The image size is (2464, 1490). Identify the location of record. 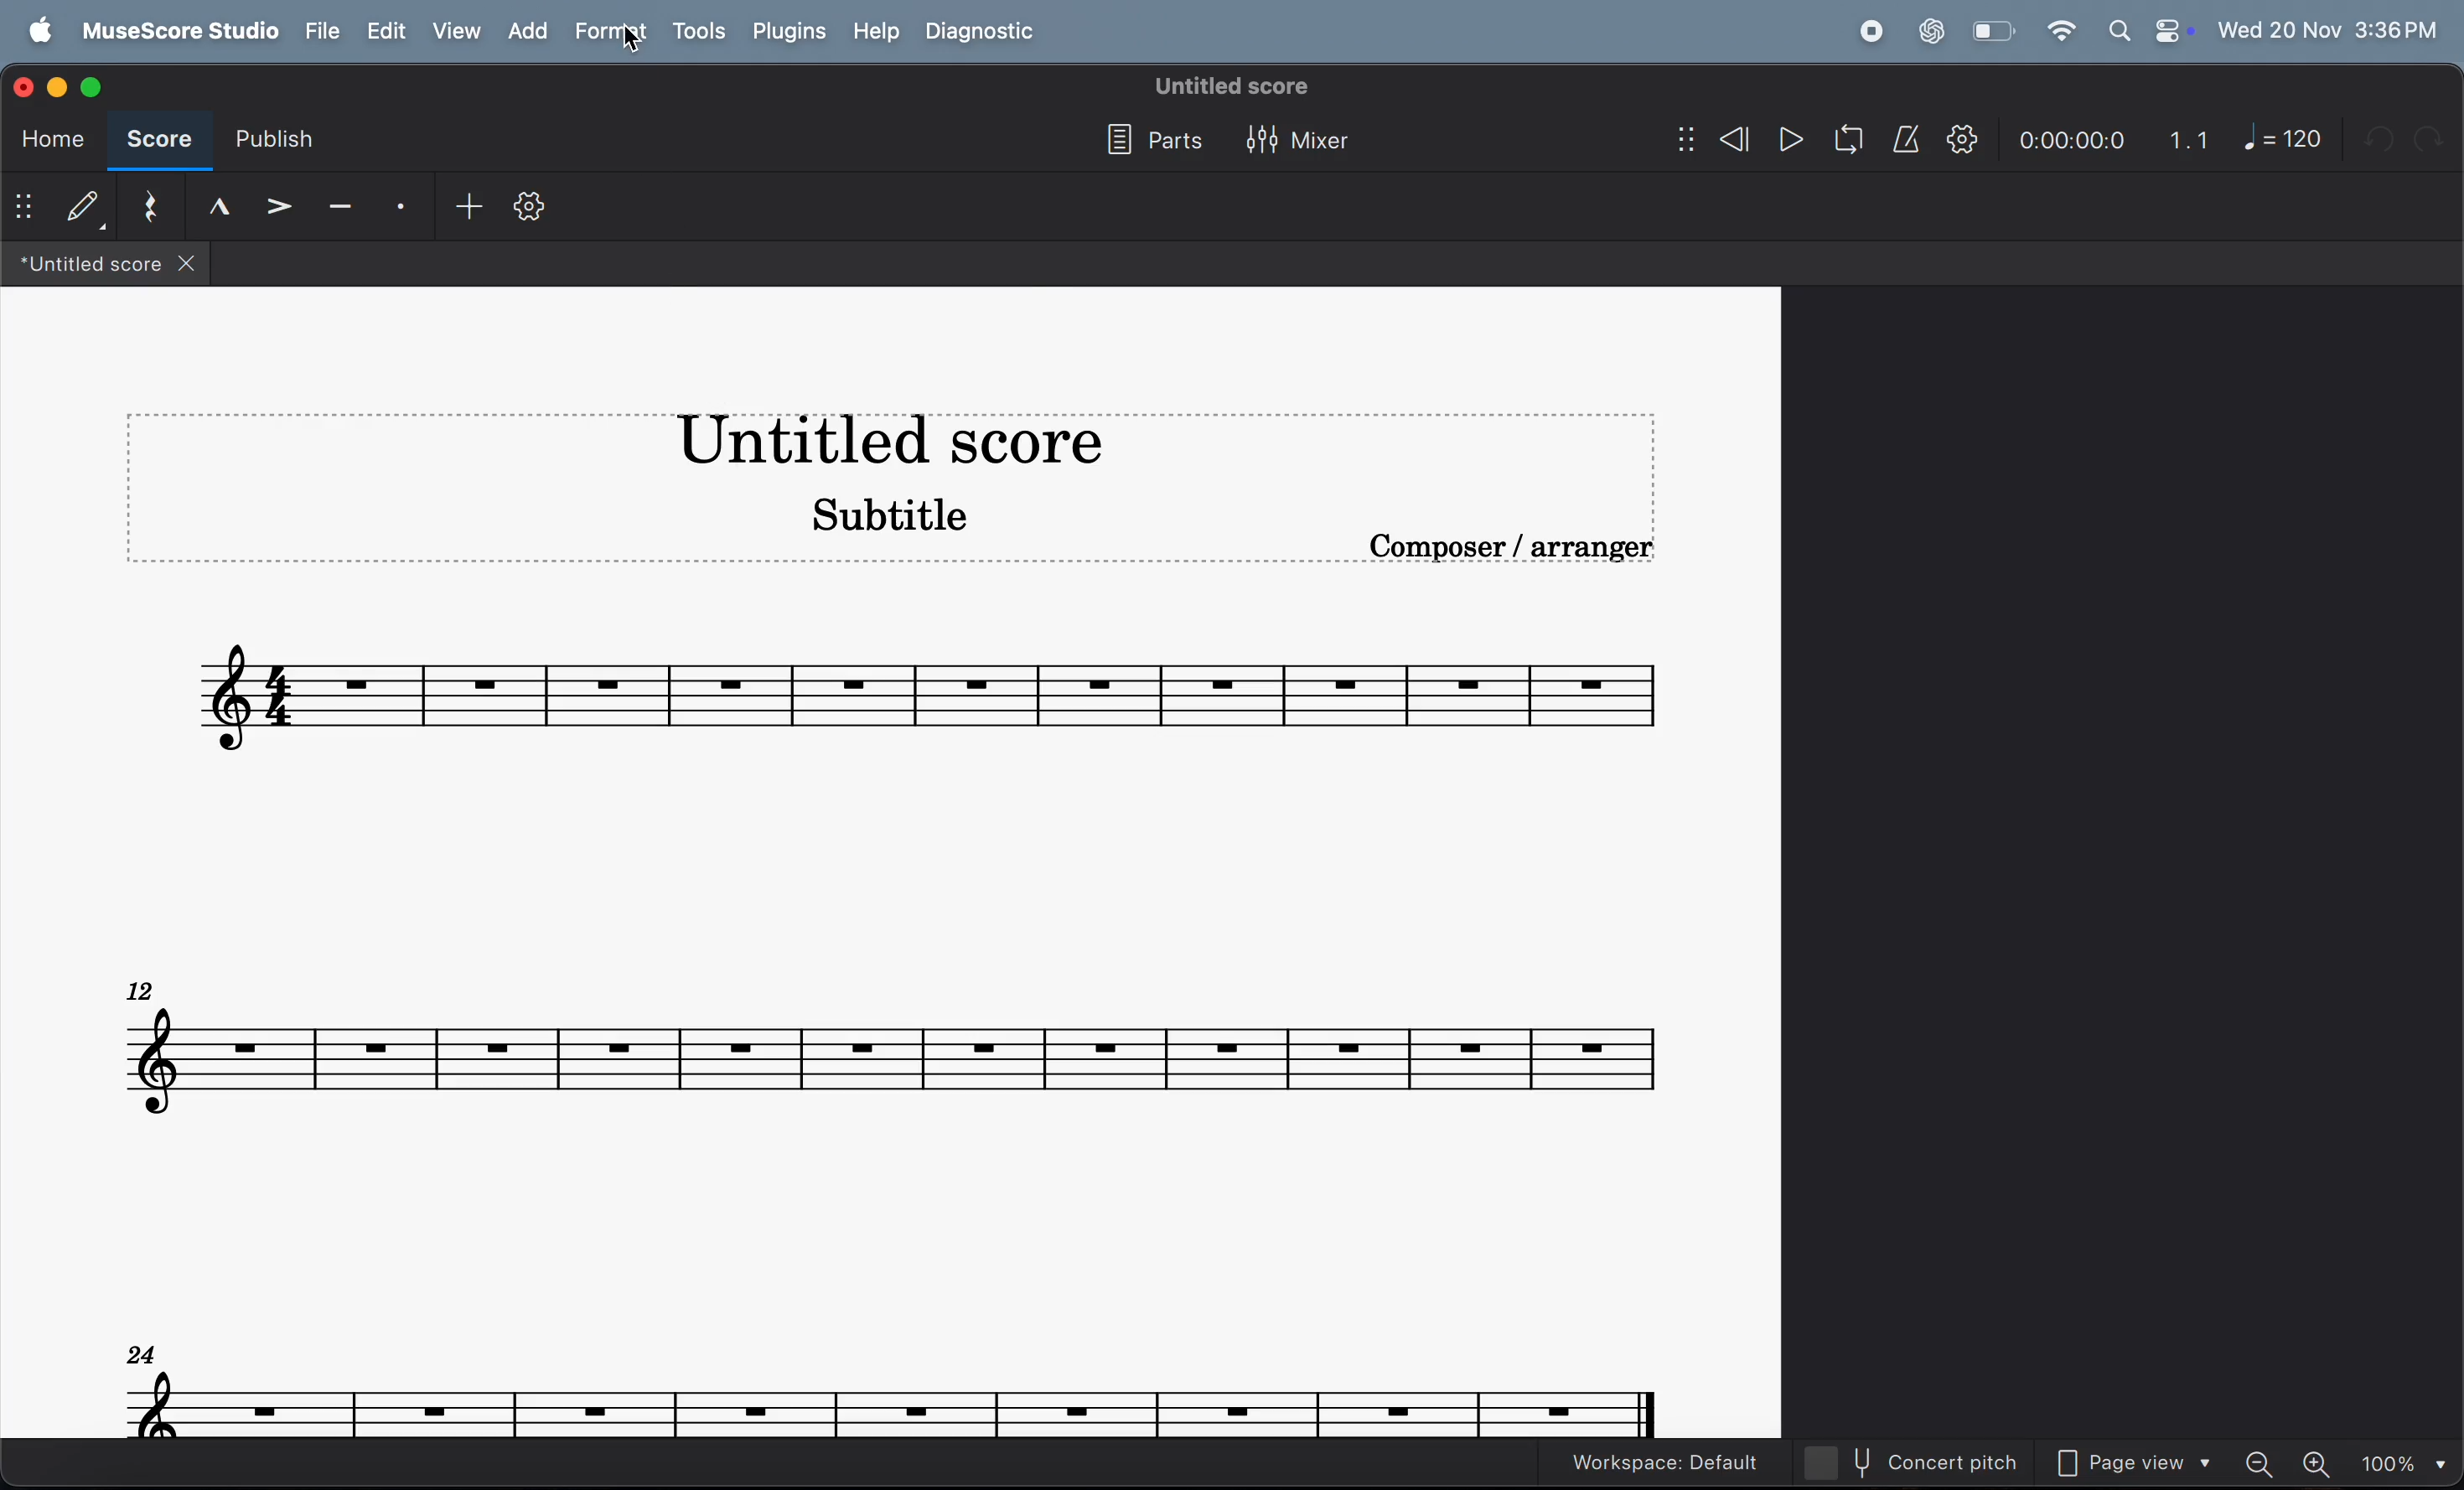
(1870, 32).